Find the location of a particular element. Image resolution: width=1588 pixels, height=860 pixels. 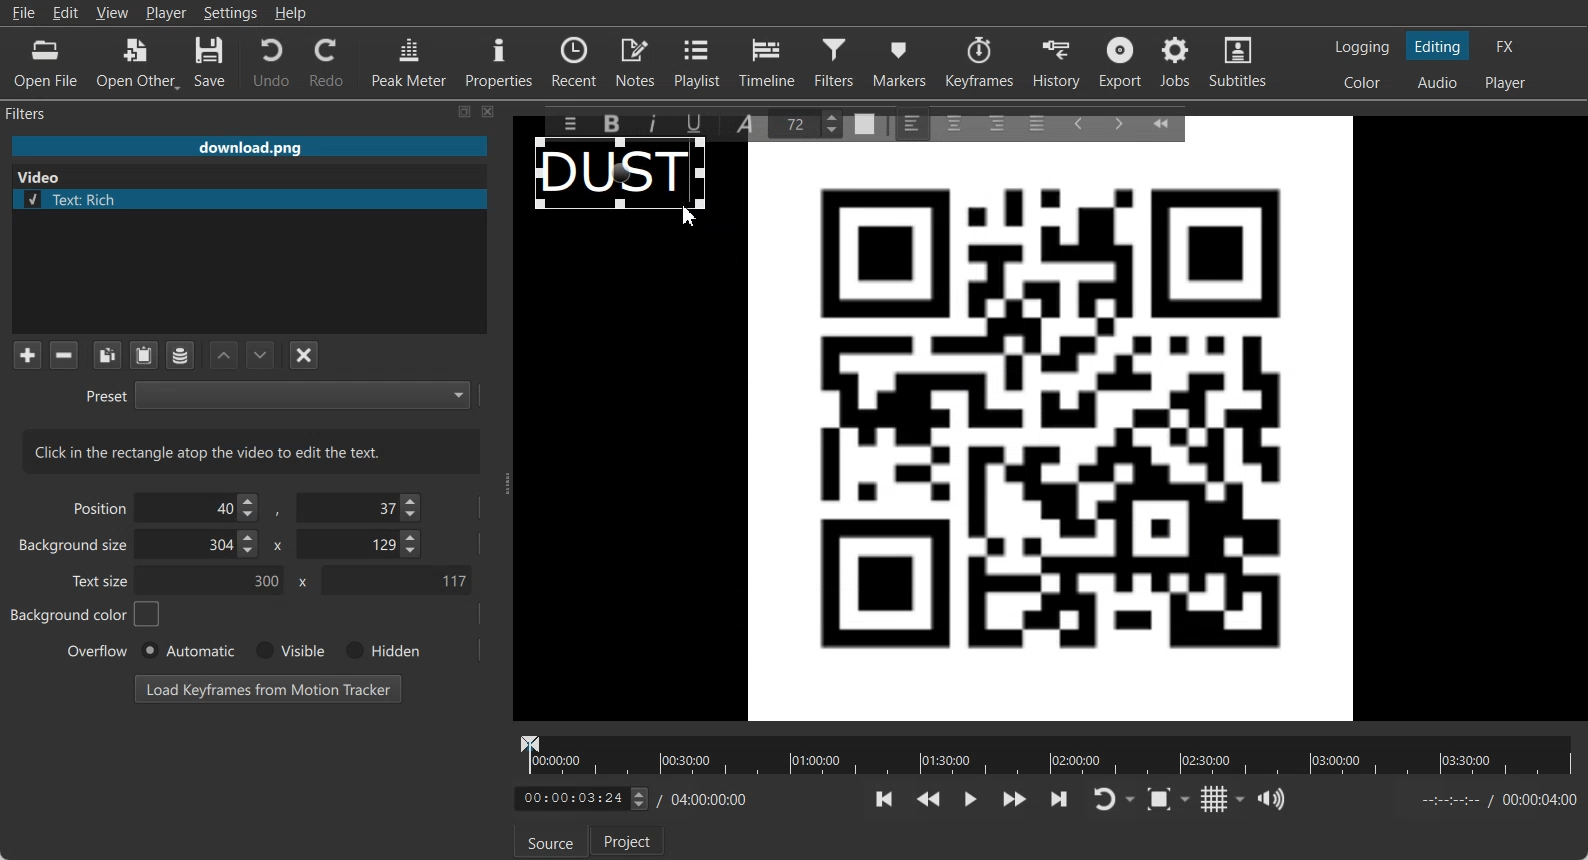

Player is located at coordinates (167, 13).